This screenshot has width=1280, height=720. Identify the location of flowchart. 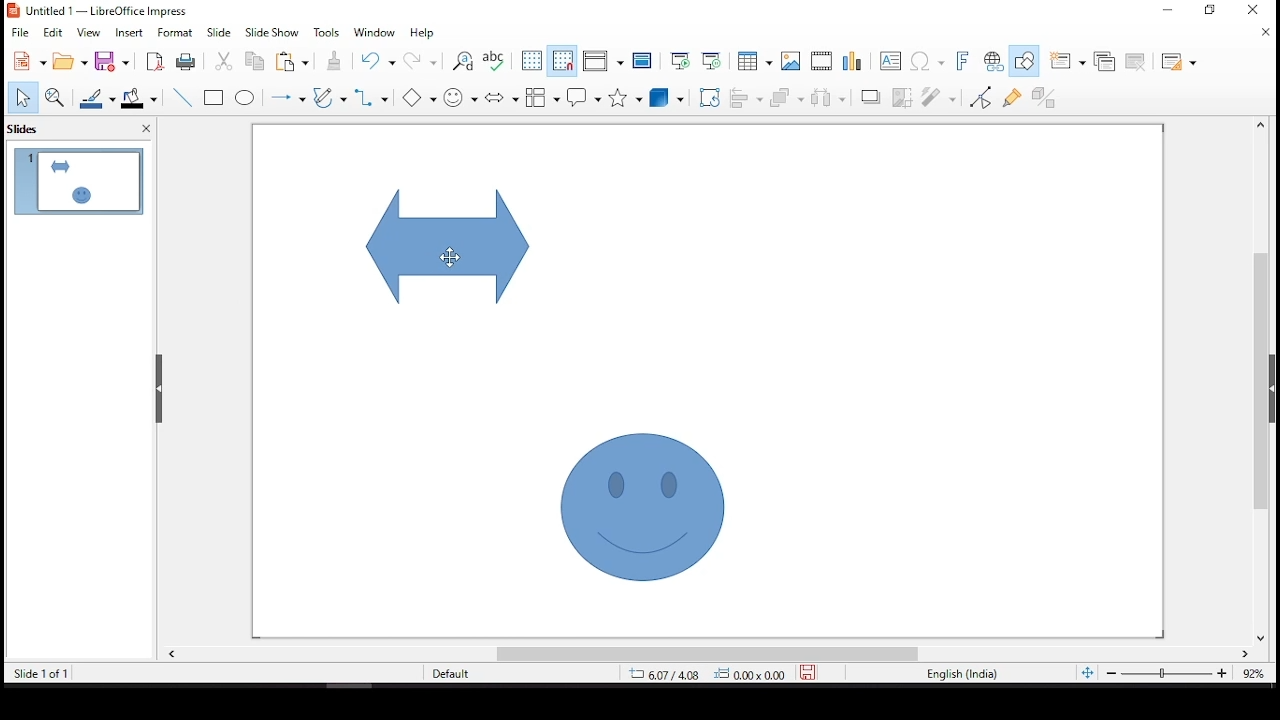
(541, 94).